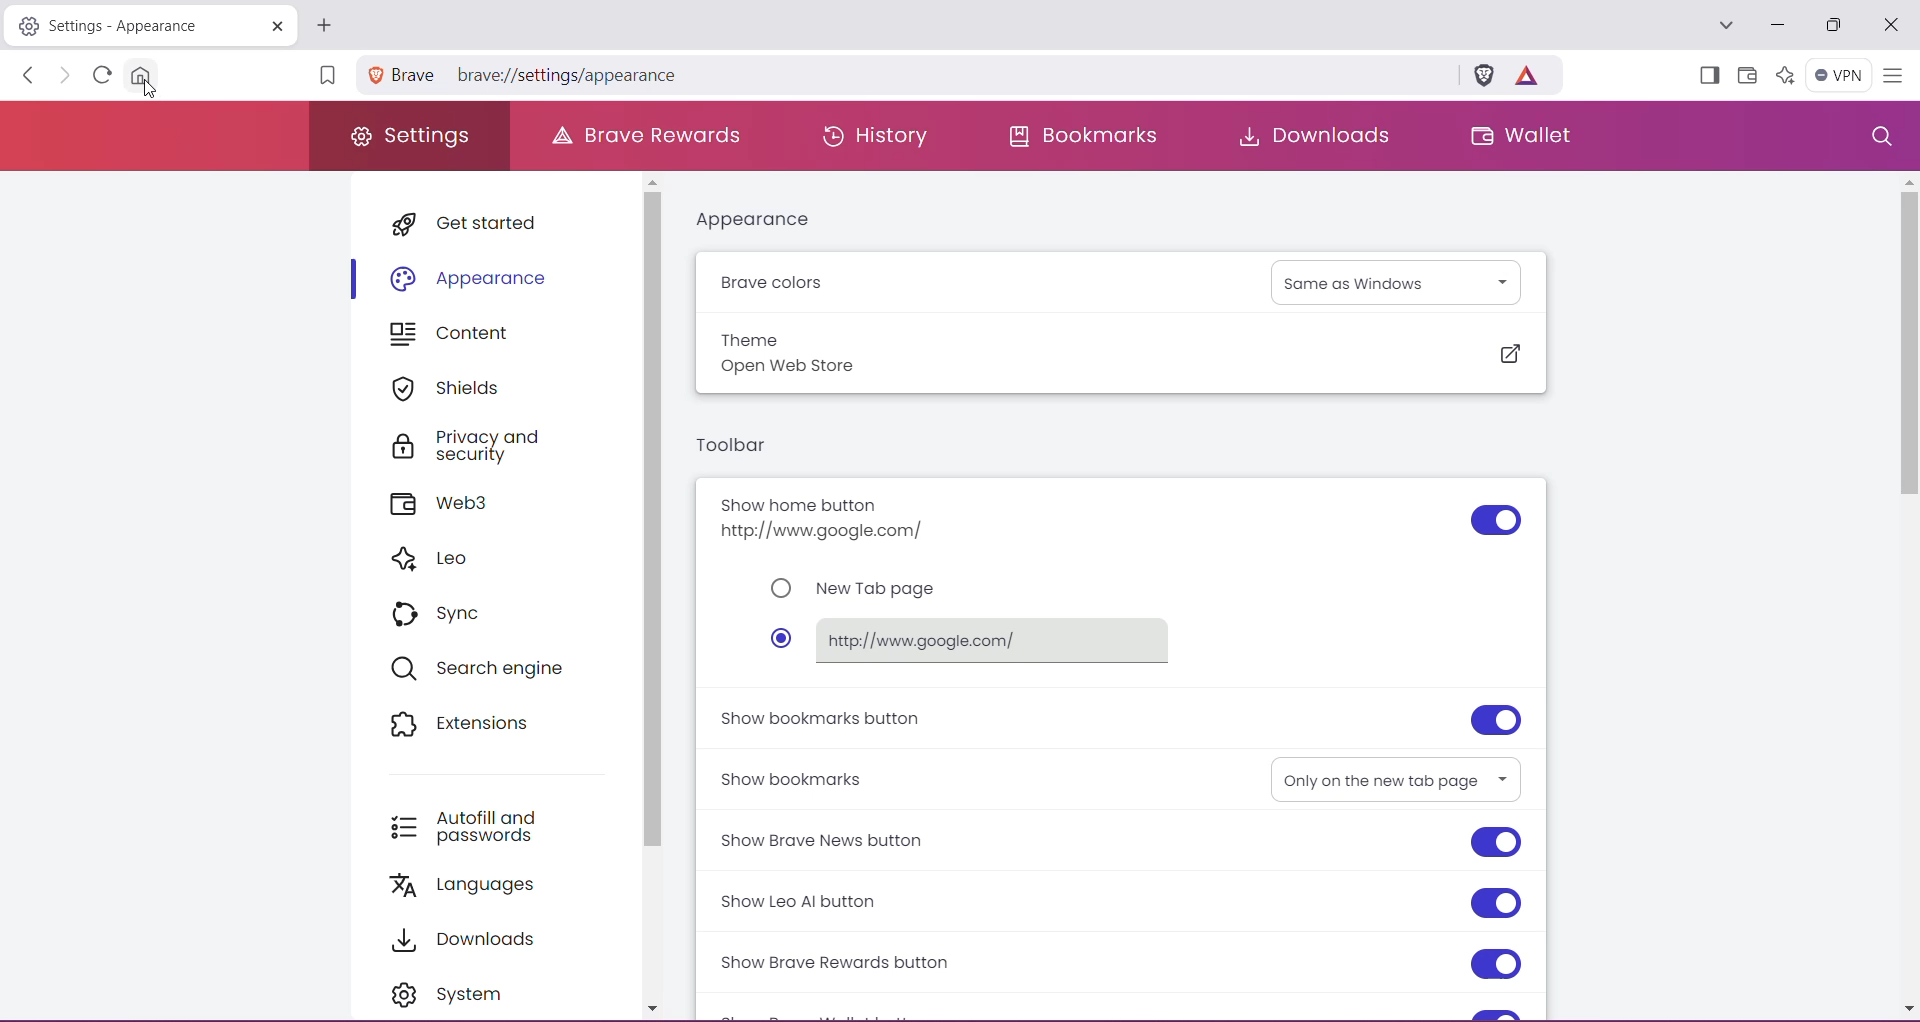 The width and height of the screenshot is (1920, 1022). Describe the element at coordinates (479, 823) in the screenshot. I see `Autofill and passwords` at that location.